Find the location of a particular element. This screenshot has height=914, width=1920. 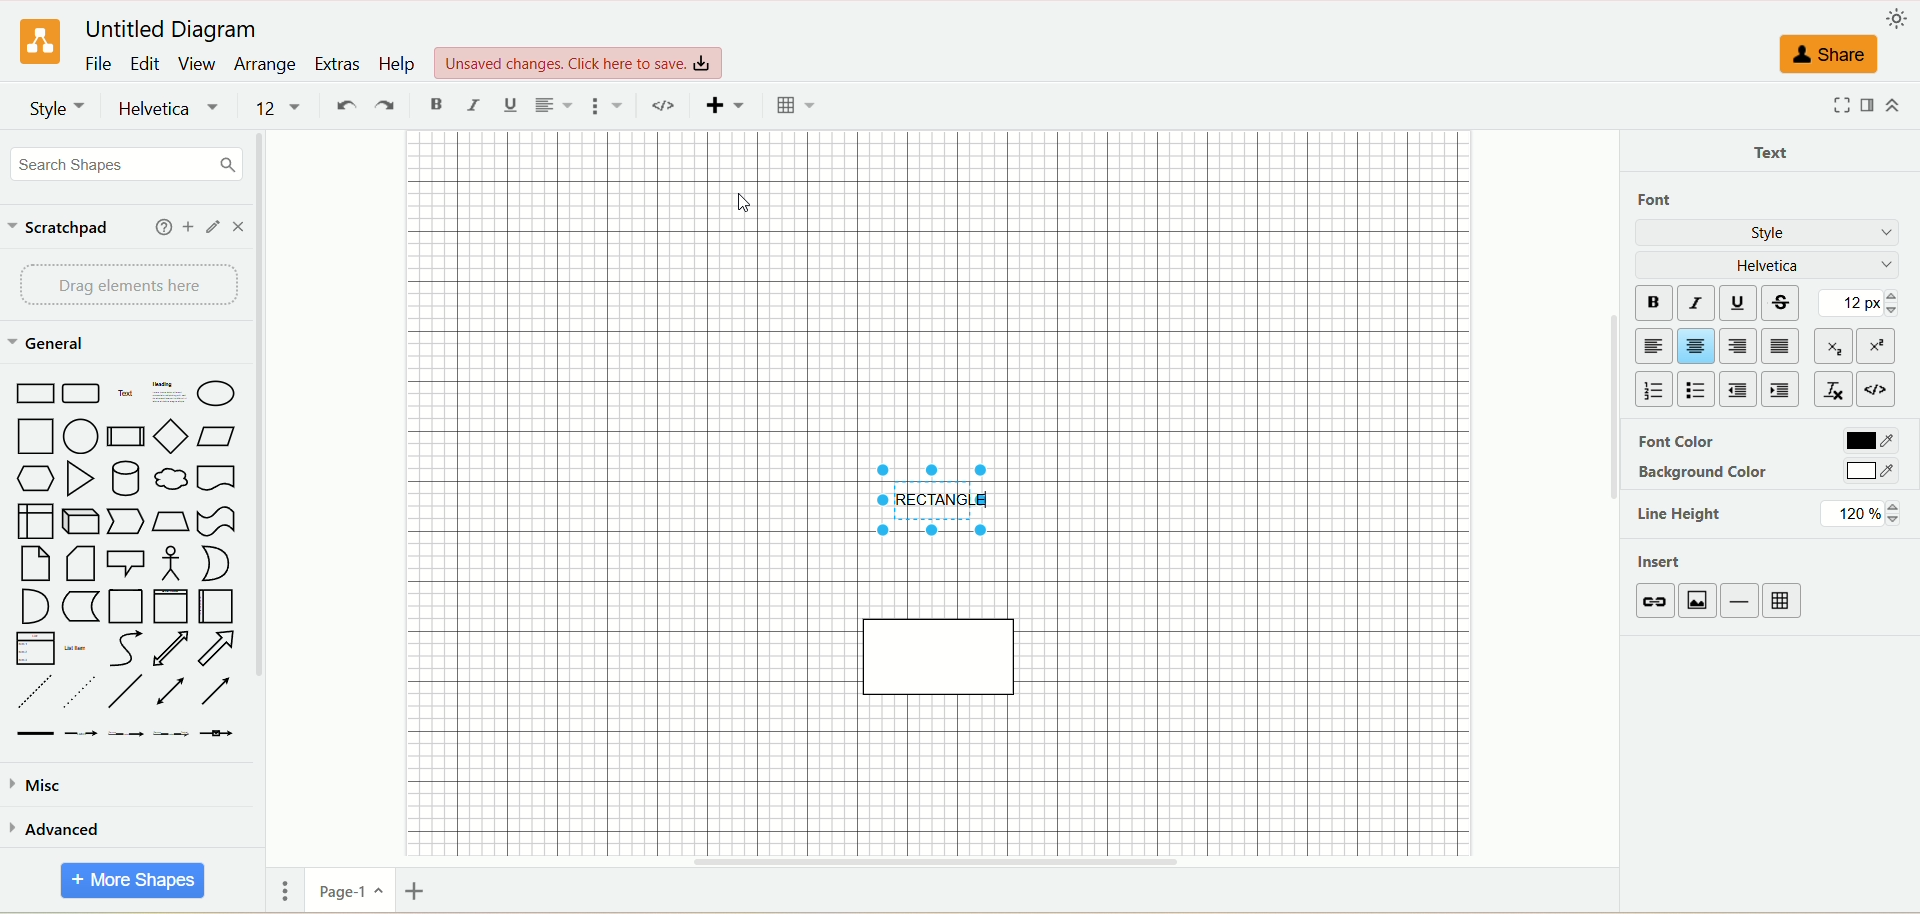

image is located at coordinates (1700, 601).